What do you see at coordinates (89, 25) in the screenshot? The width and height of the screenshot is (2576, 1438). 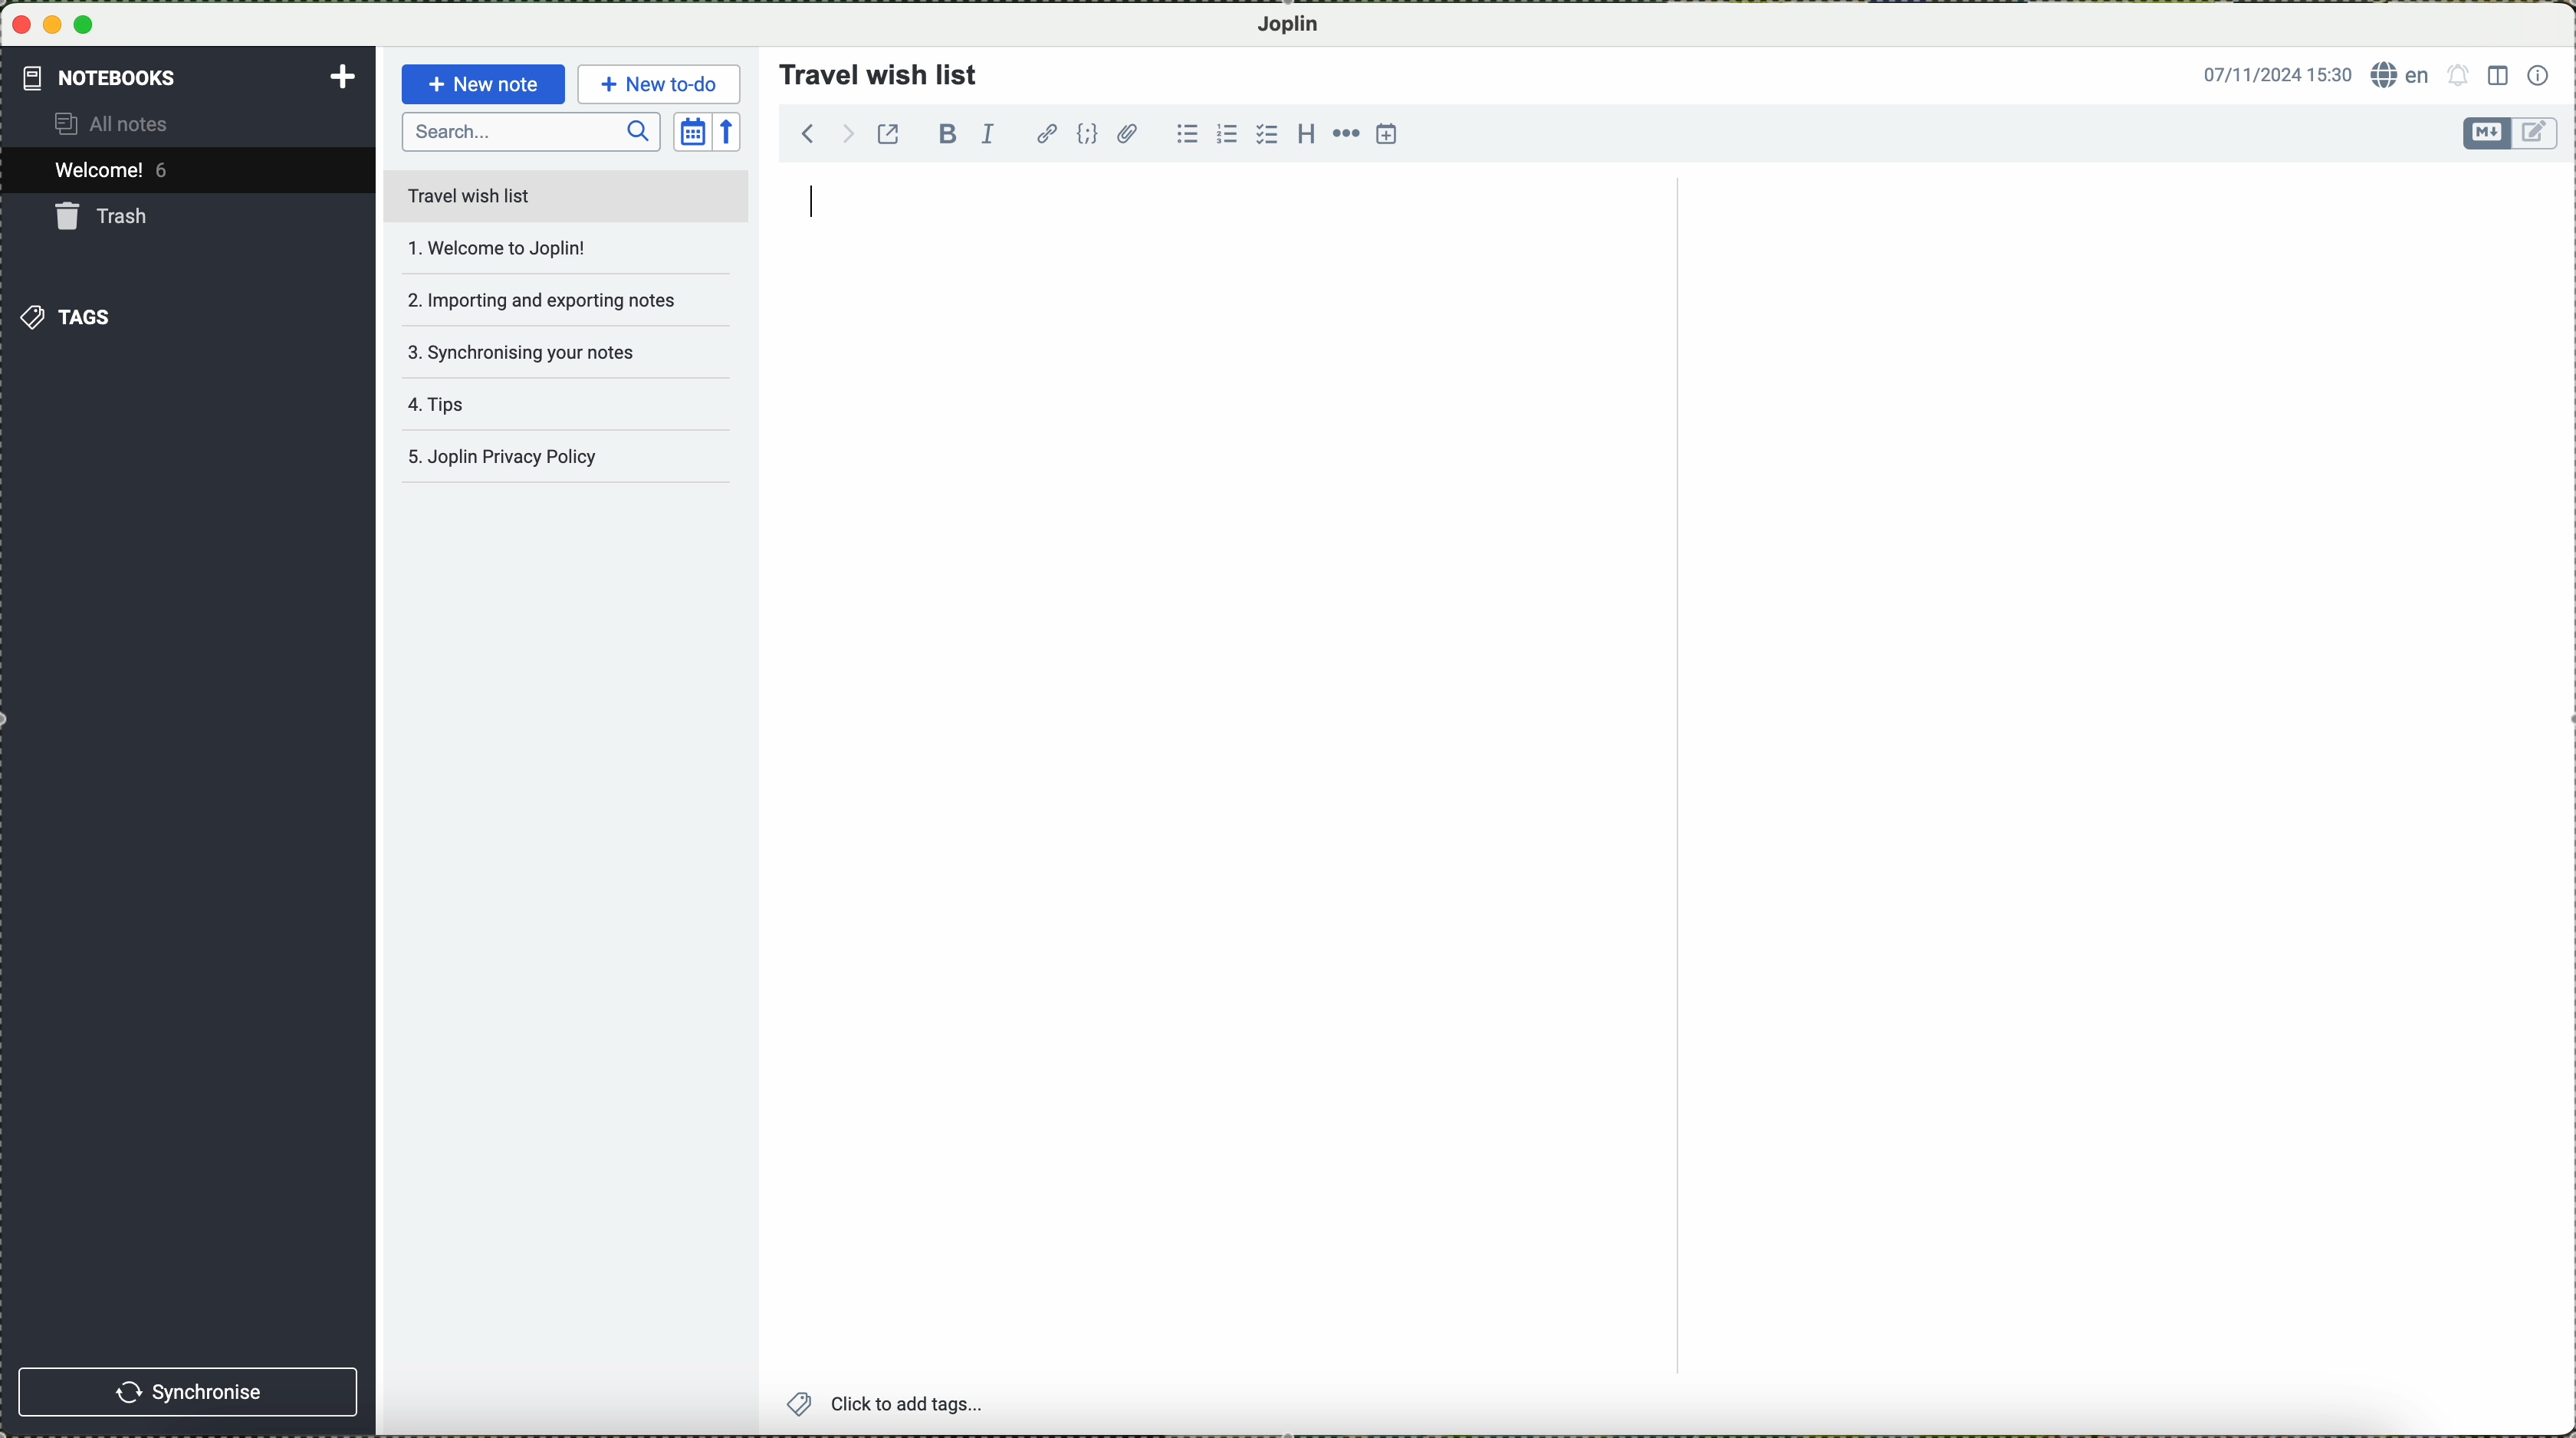 I see `maximize` at bounding box center [89, 25].